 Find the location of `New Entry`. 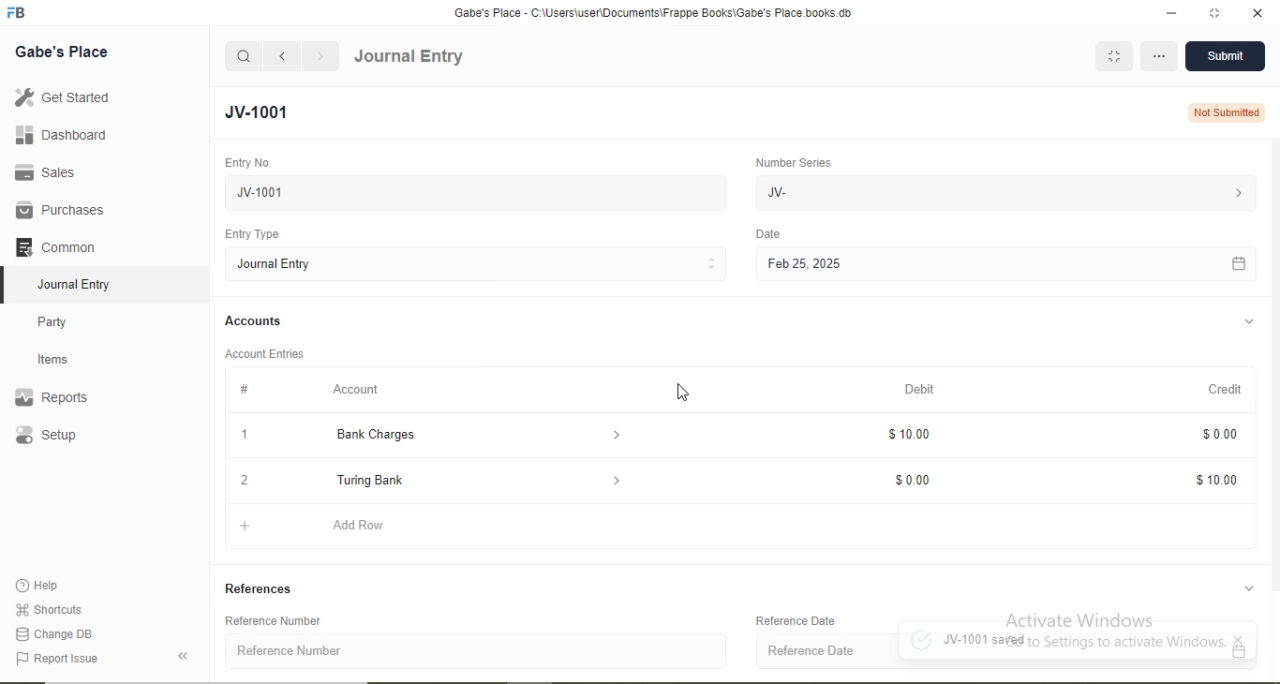

New Entry is located at coordinates (272, 113).